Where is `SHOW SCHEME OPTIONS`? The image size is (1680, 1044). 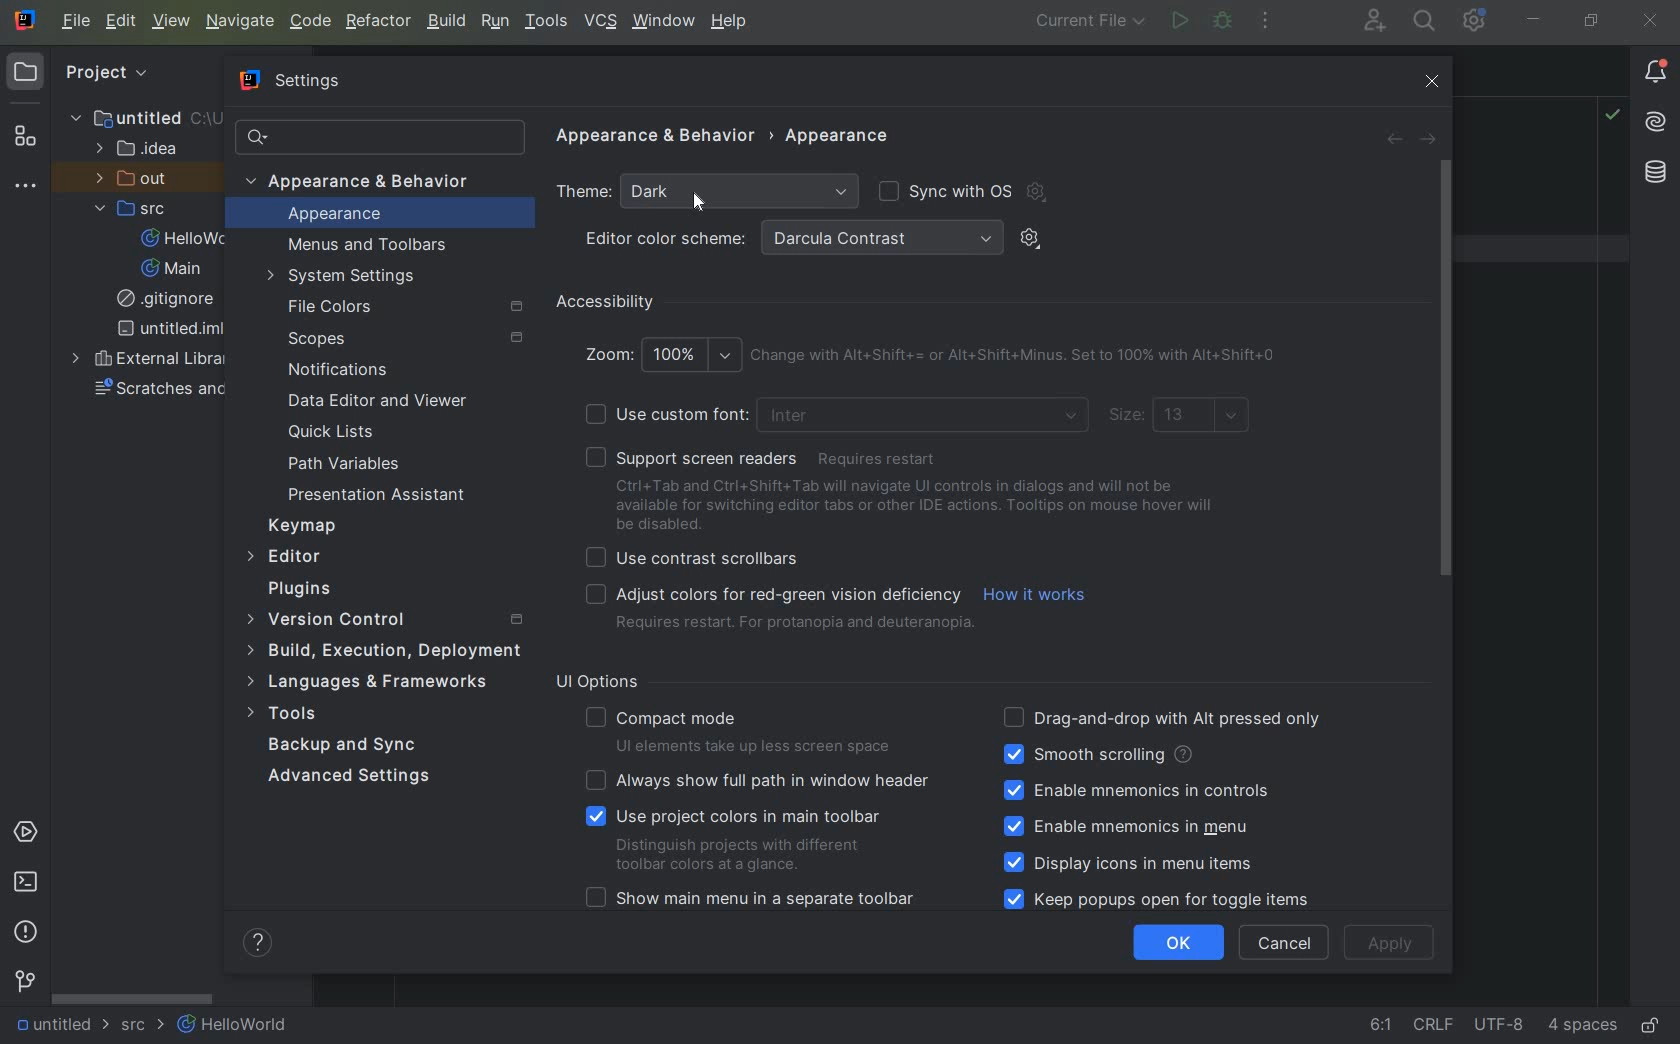 SHOW SCHEME OPTIONS is located at coordinates (1032, 237).